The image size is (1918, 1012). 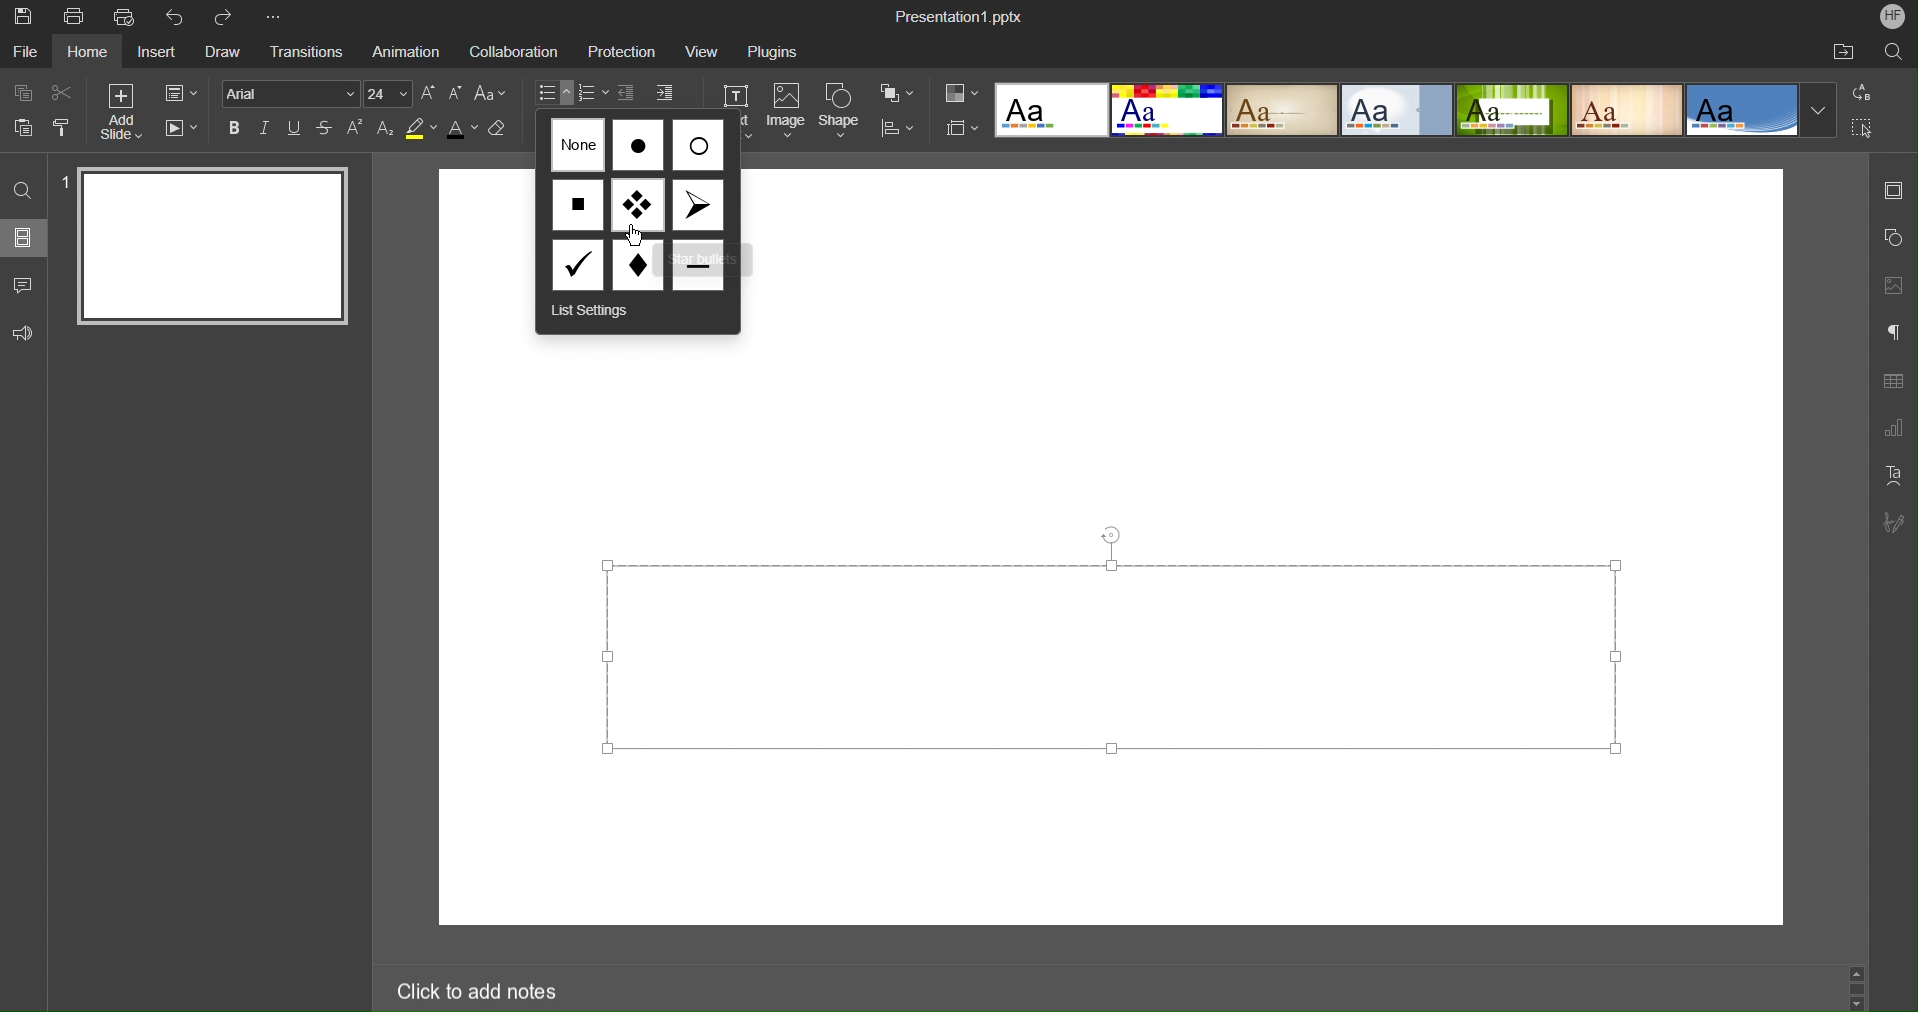 I want to click on Bullets, so click(x=554, y=93).